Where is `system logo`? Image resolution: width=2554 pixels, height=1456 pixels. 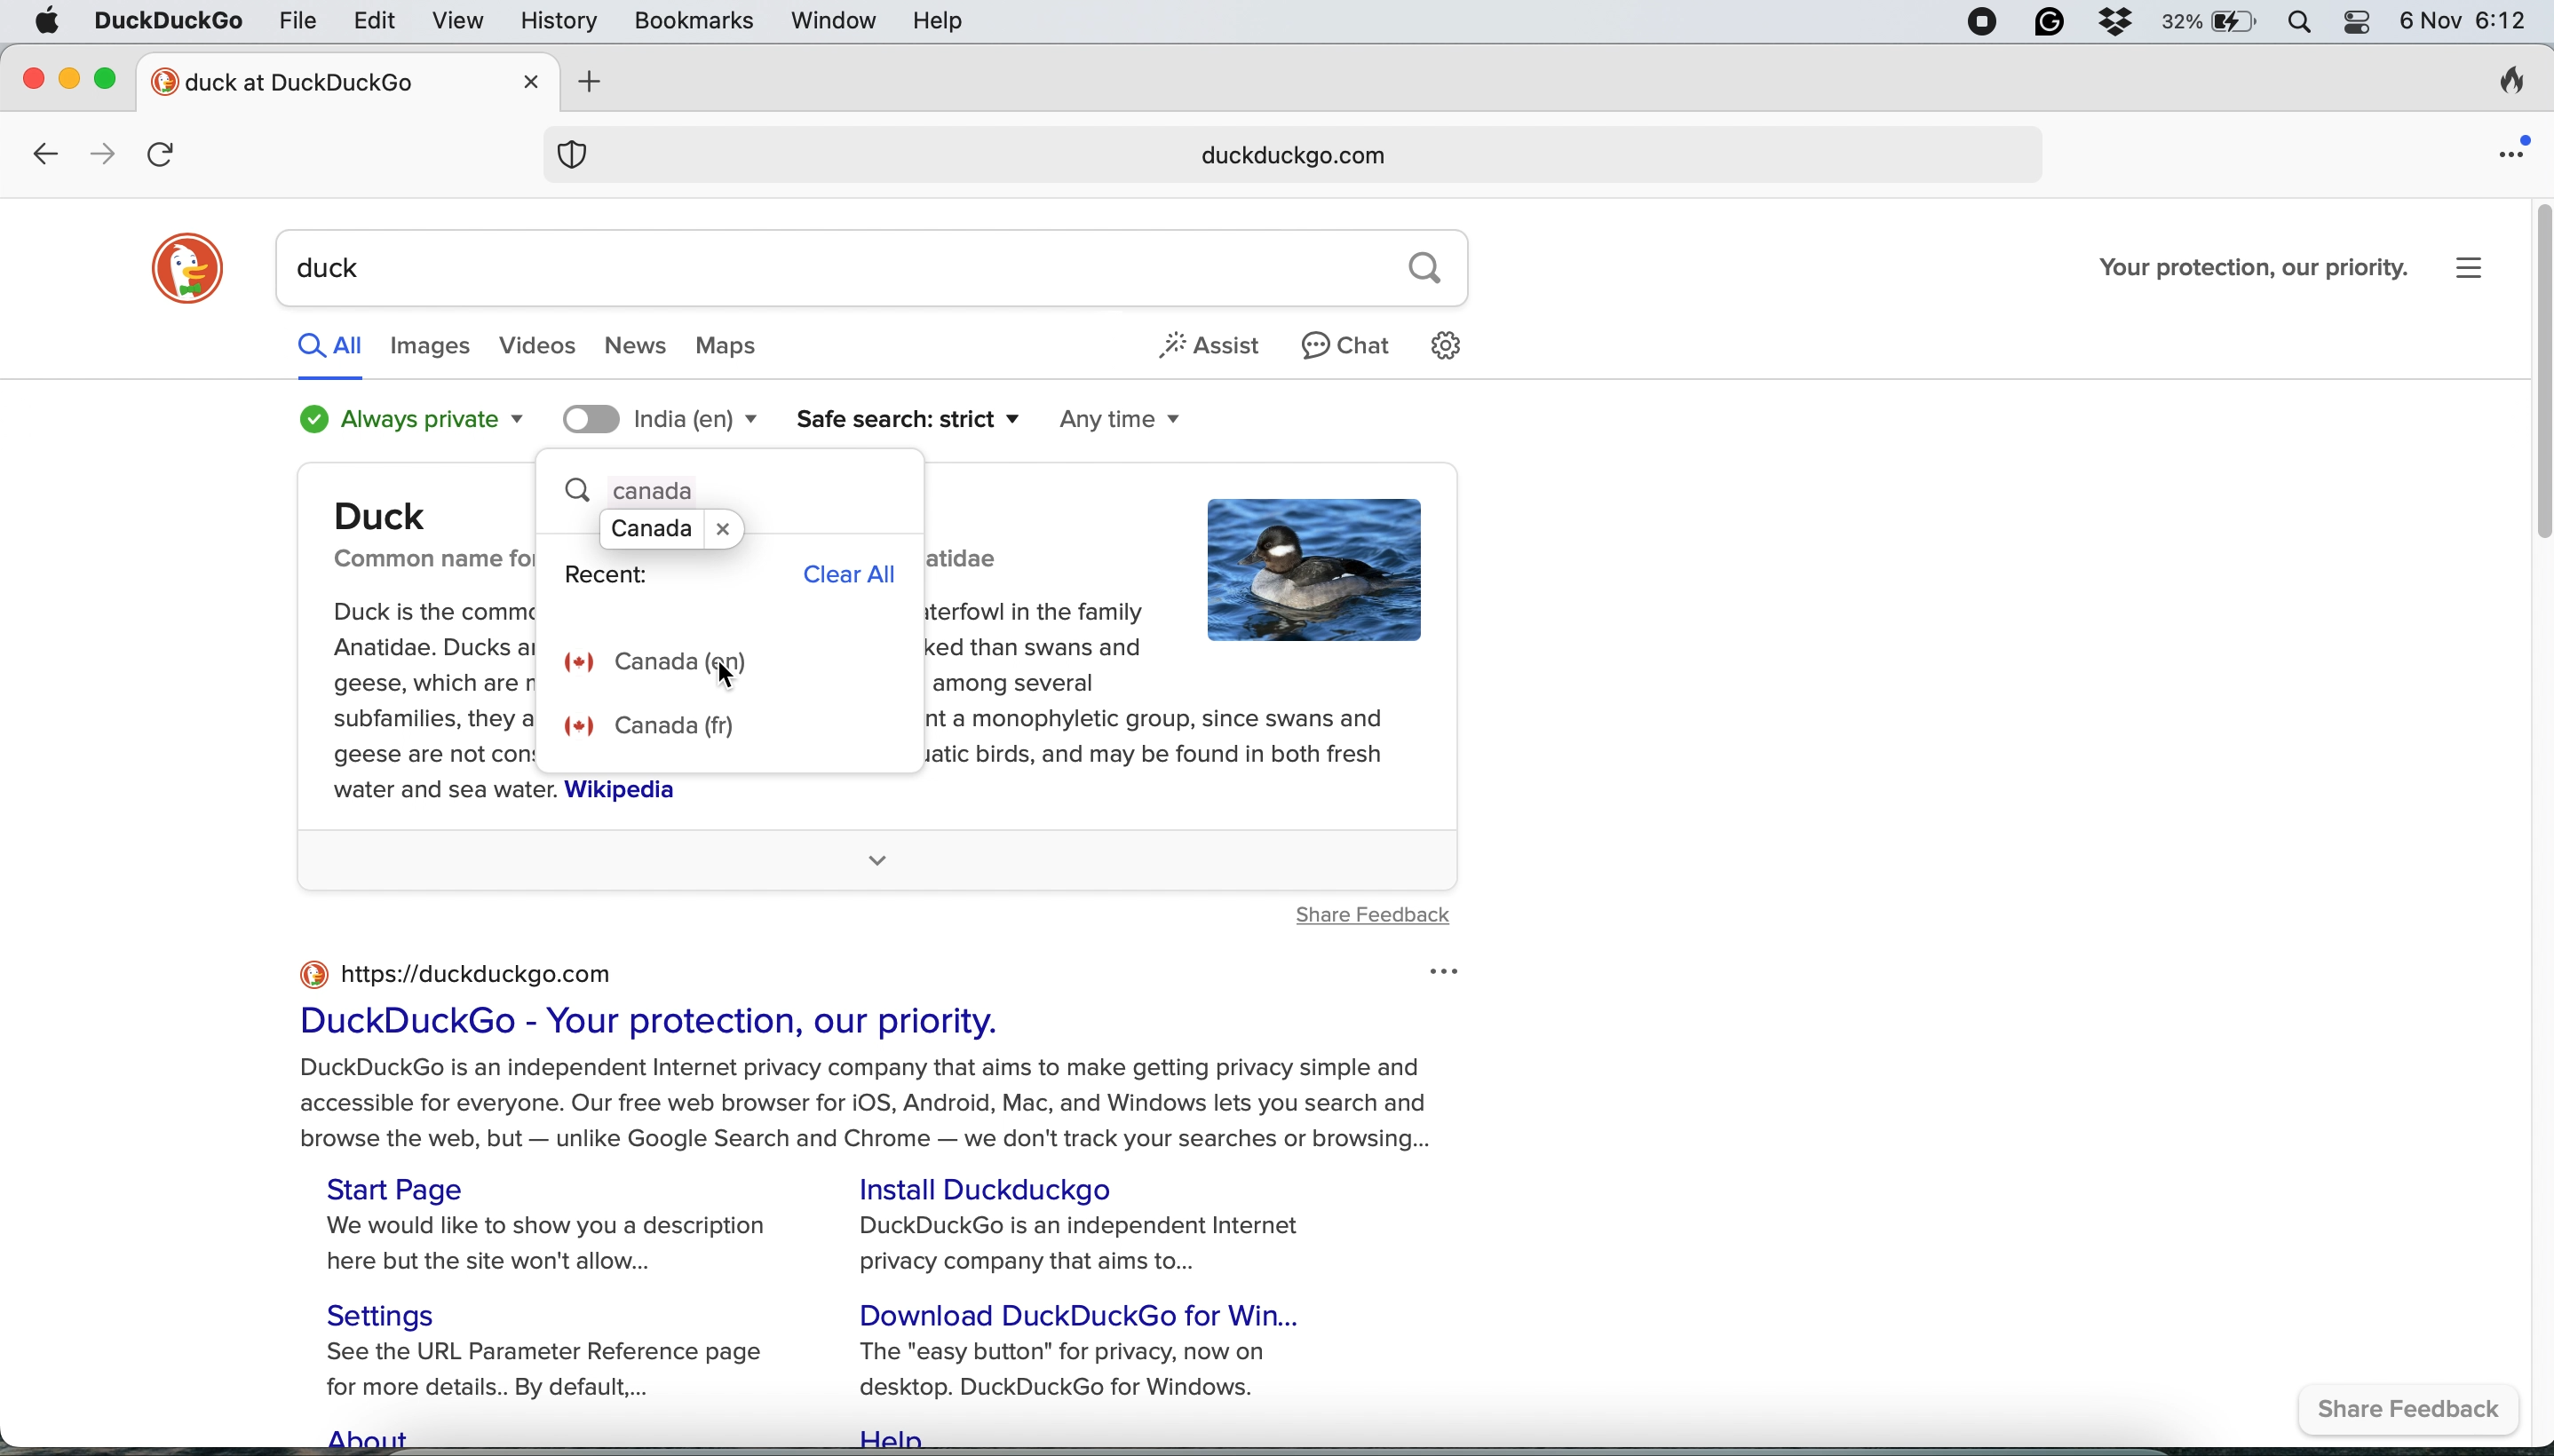
system logo is located at coordinates (45, 23).